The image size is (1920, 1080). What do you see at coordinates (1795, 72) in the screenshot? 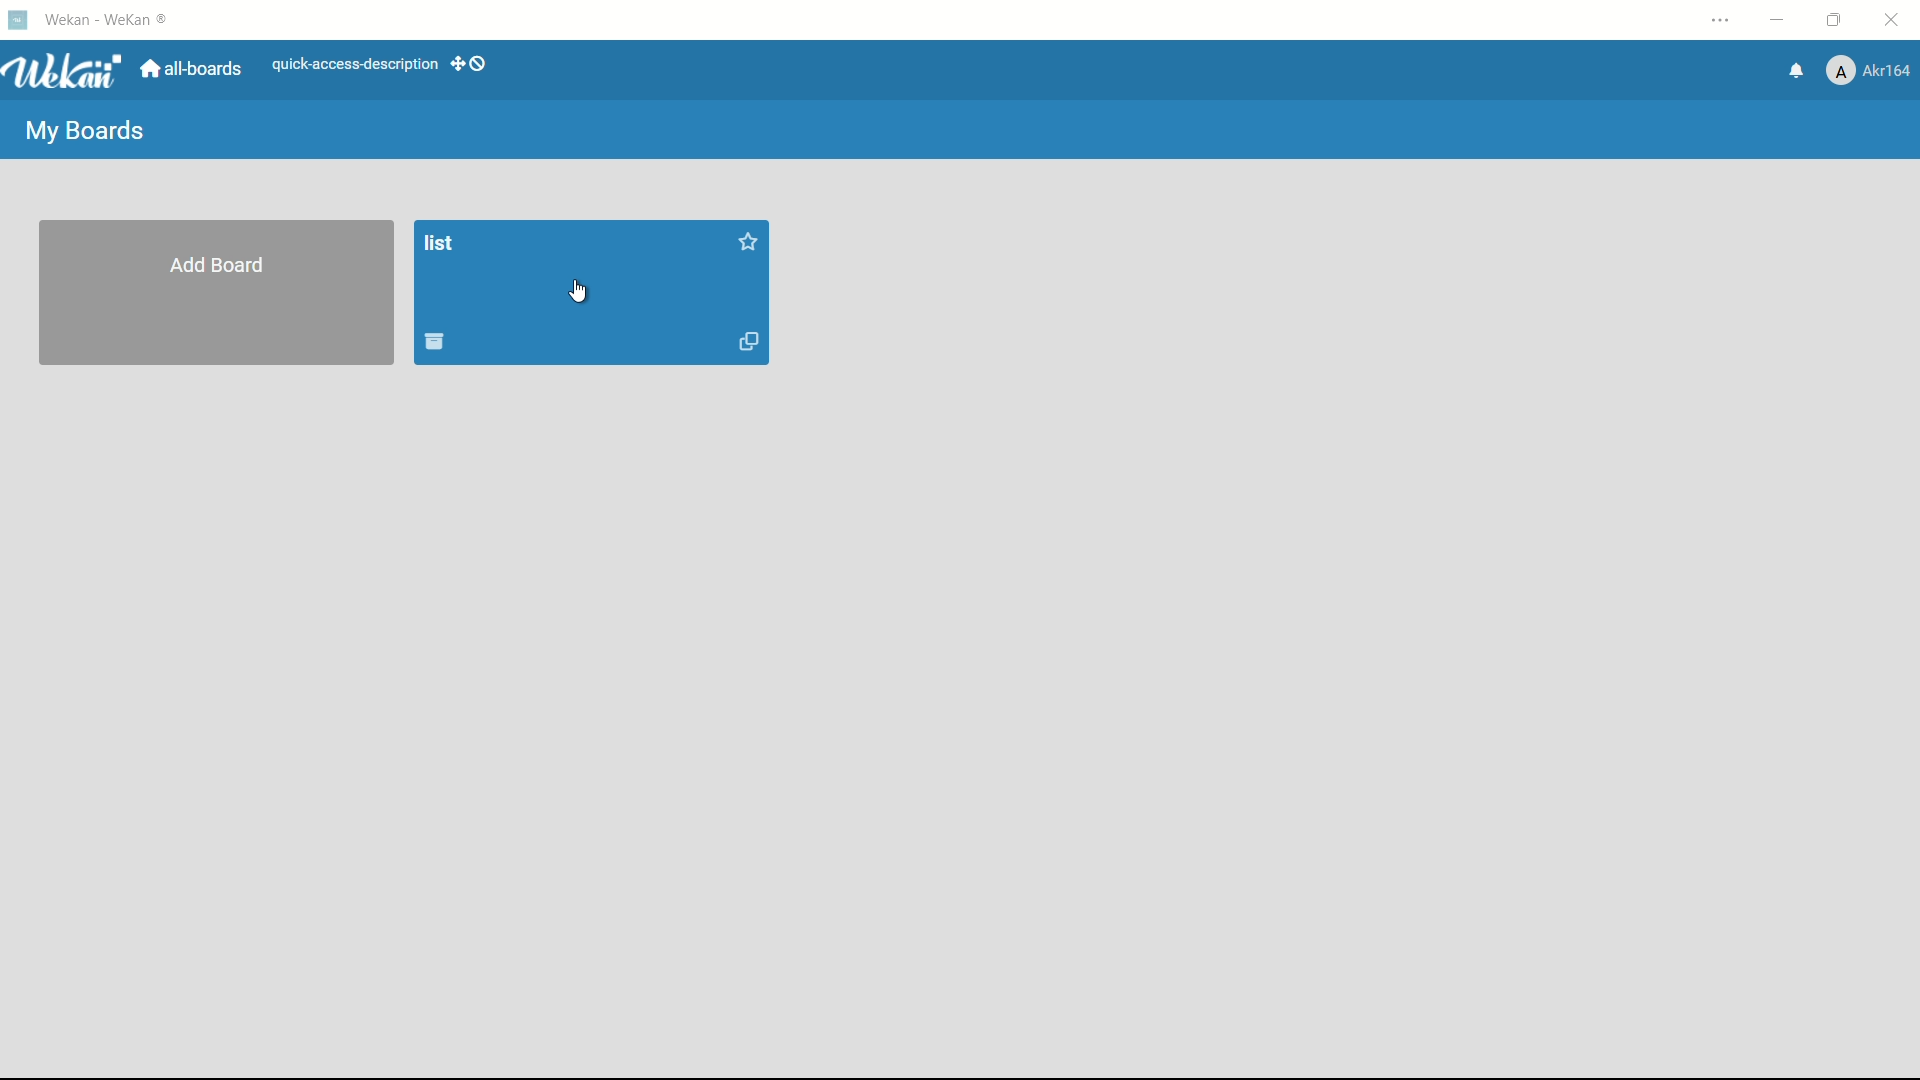
I see `notifications` at bounding box center [1795, 72].